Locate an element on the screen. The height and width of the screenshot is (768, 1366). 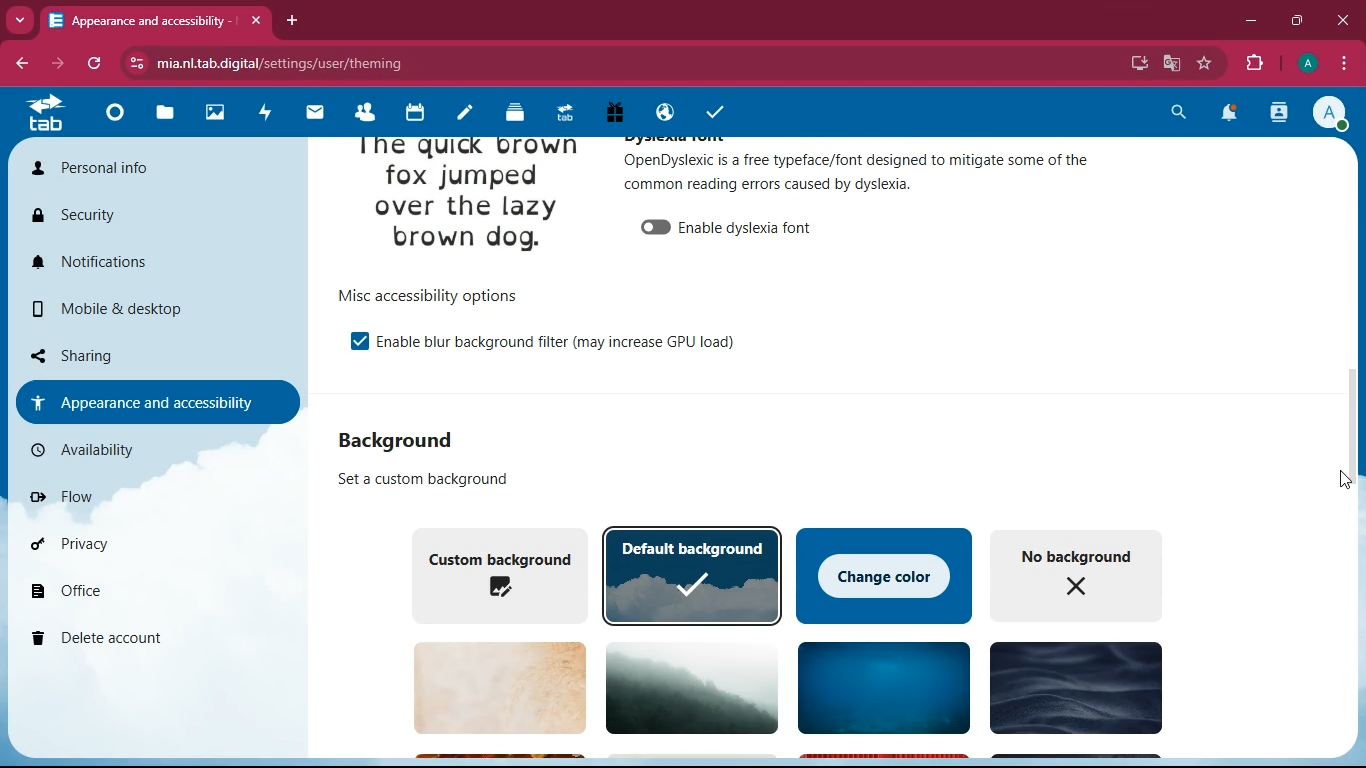
gift is located at coordinates (613, 112).